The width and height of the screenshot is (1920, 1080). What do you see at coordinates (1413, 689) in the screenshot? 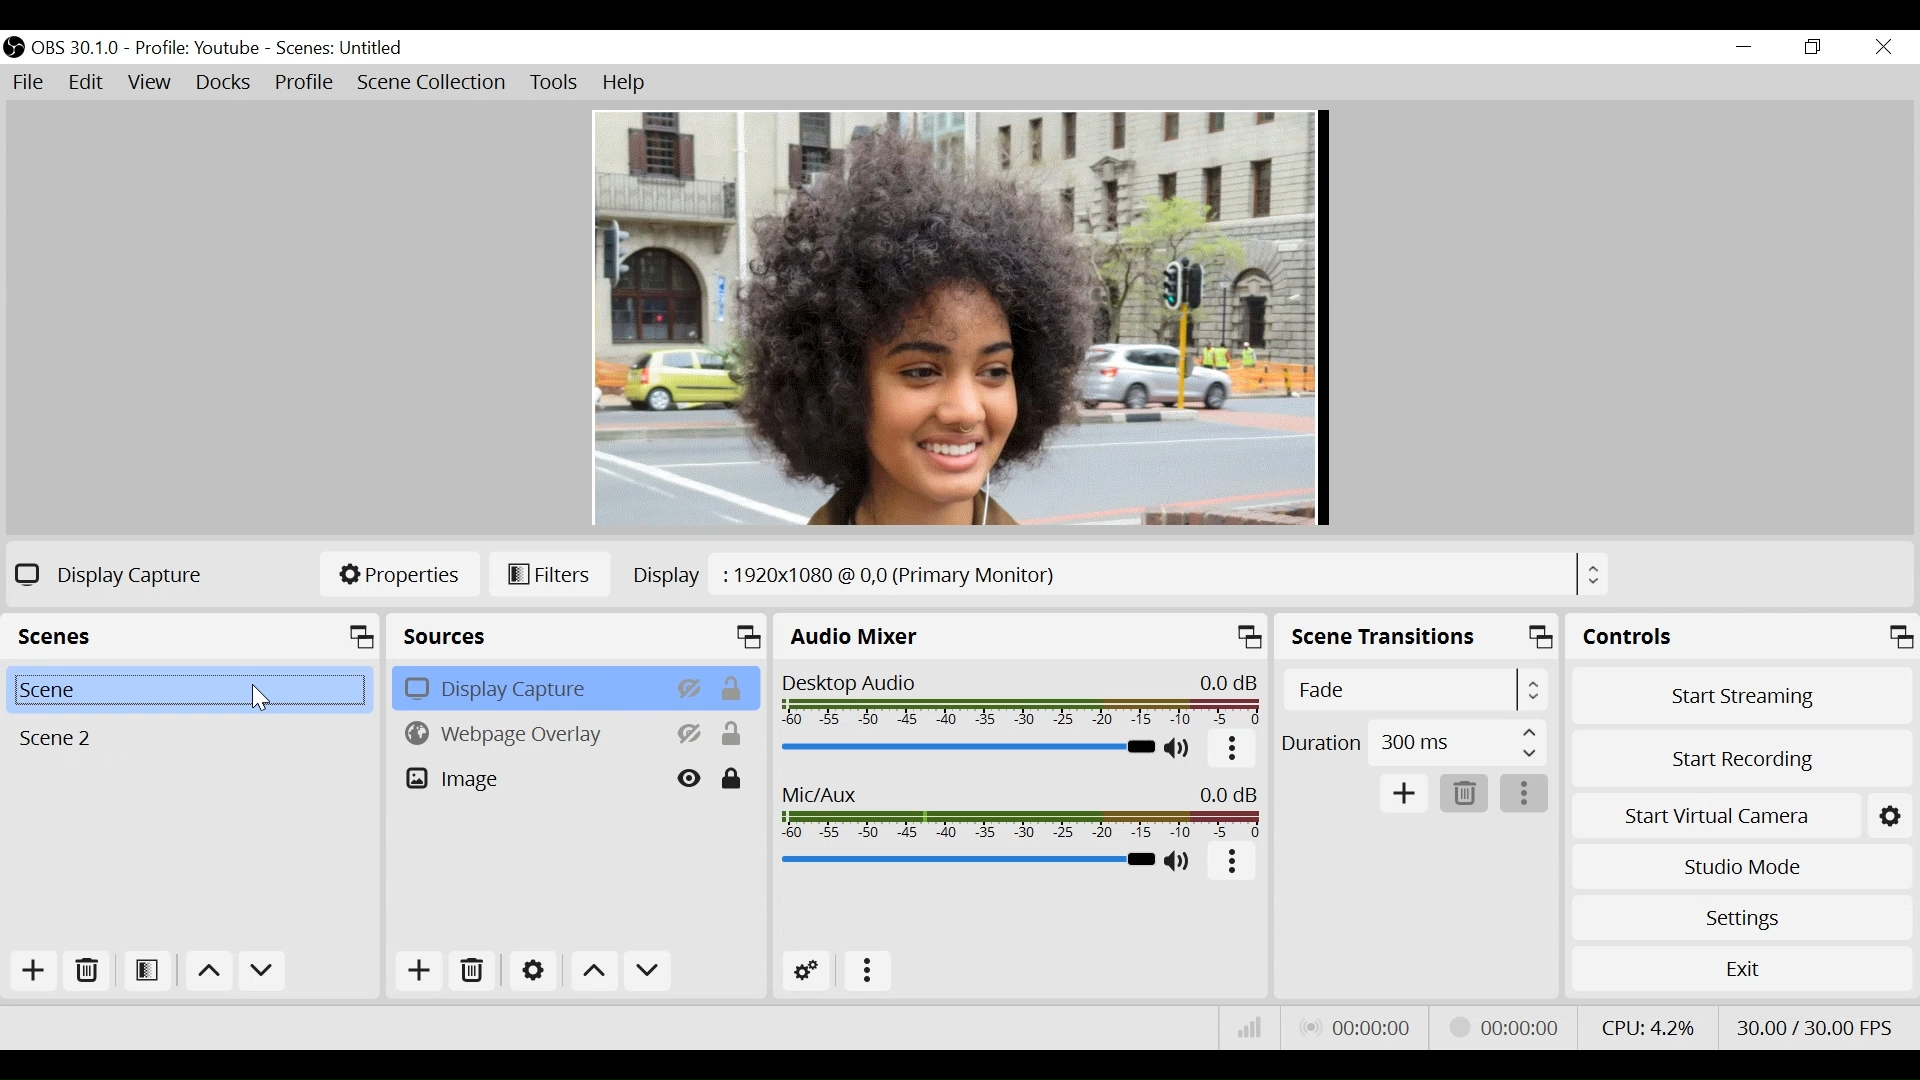
I see `Select Scene Transitions ` at bounding box center [1413, 689].